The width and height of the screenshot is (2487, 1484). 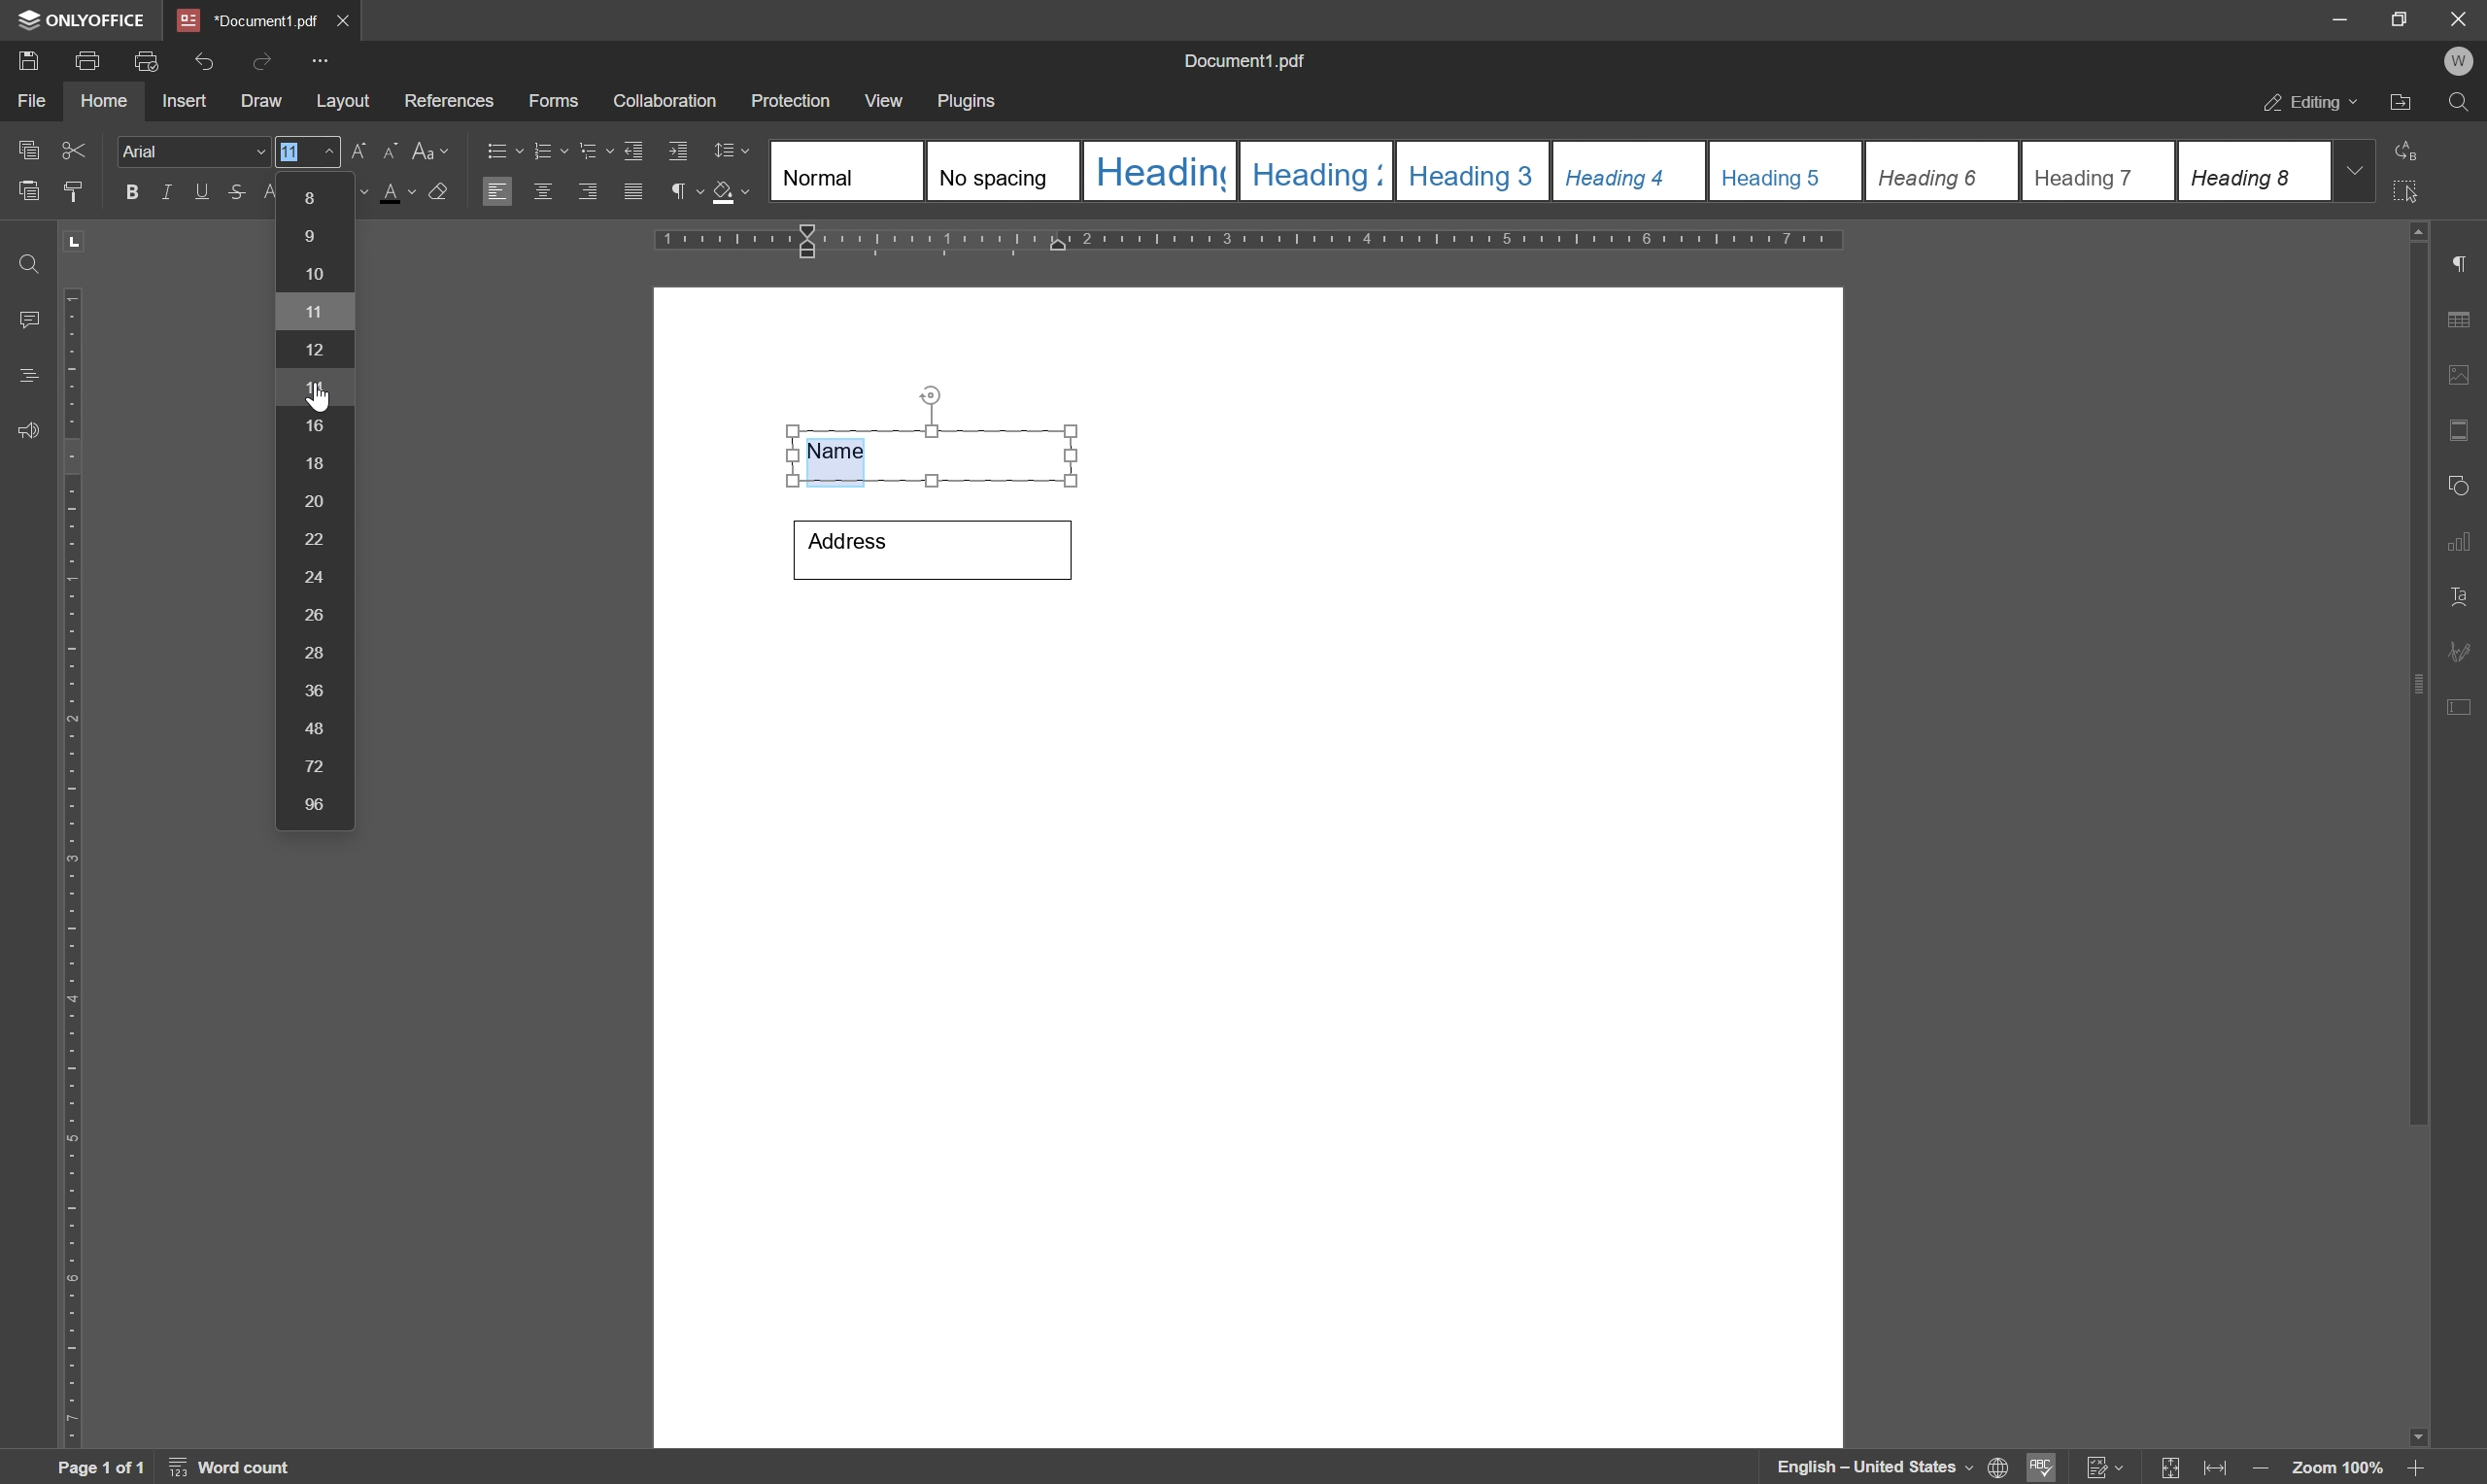 What do you see at coordinates (1893, 1468) in the screenshot?
I see `English- united states` at bounding box center [1893, 1468].